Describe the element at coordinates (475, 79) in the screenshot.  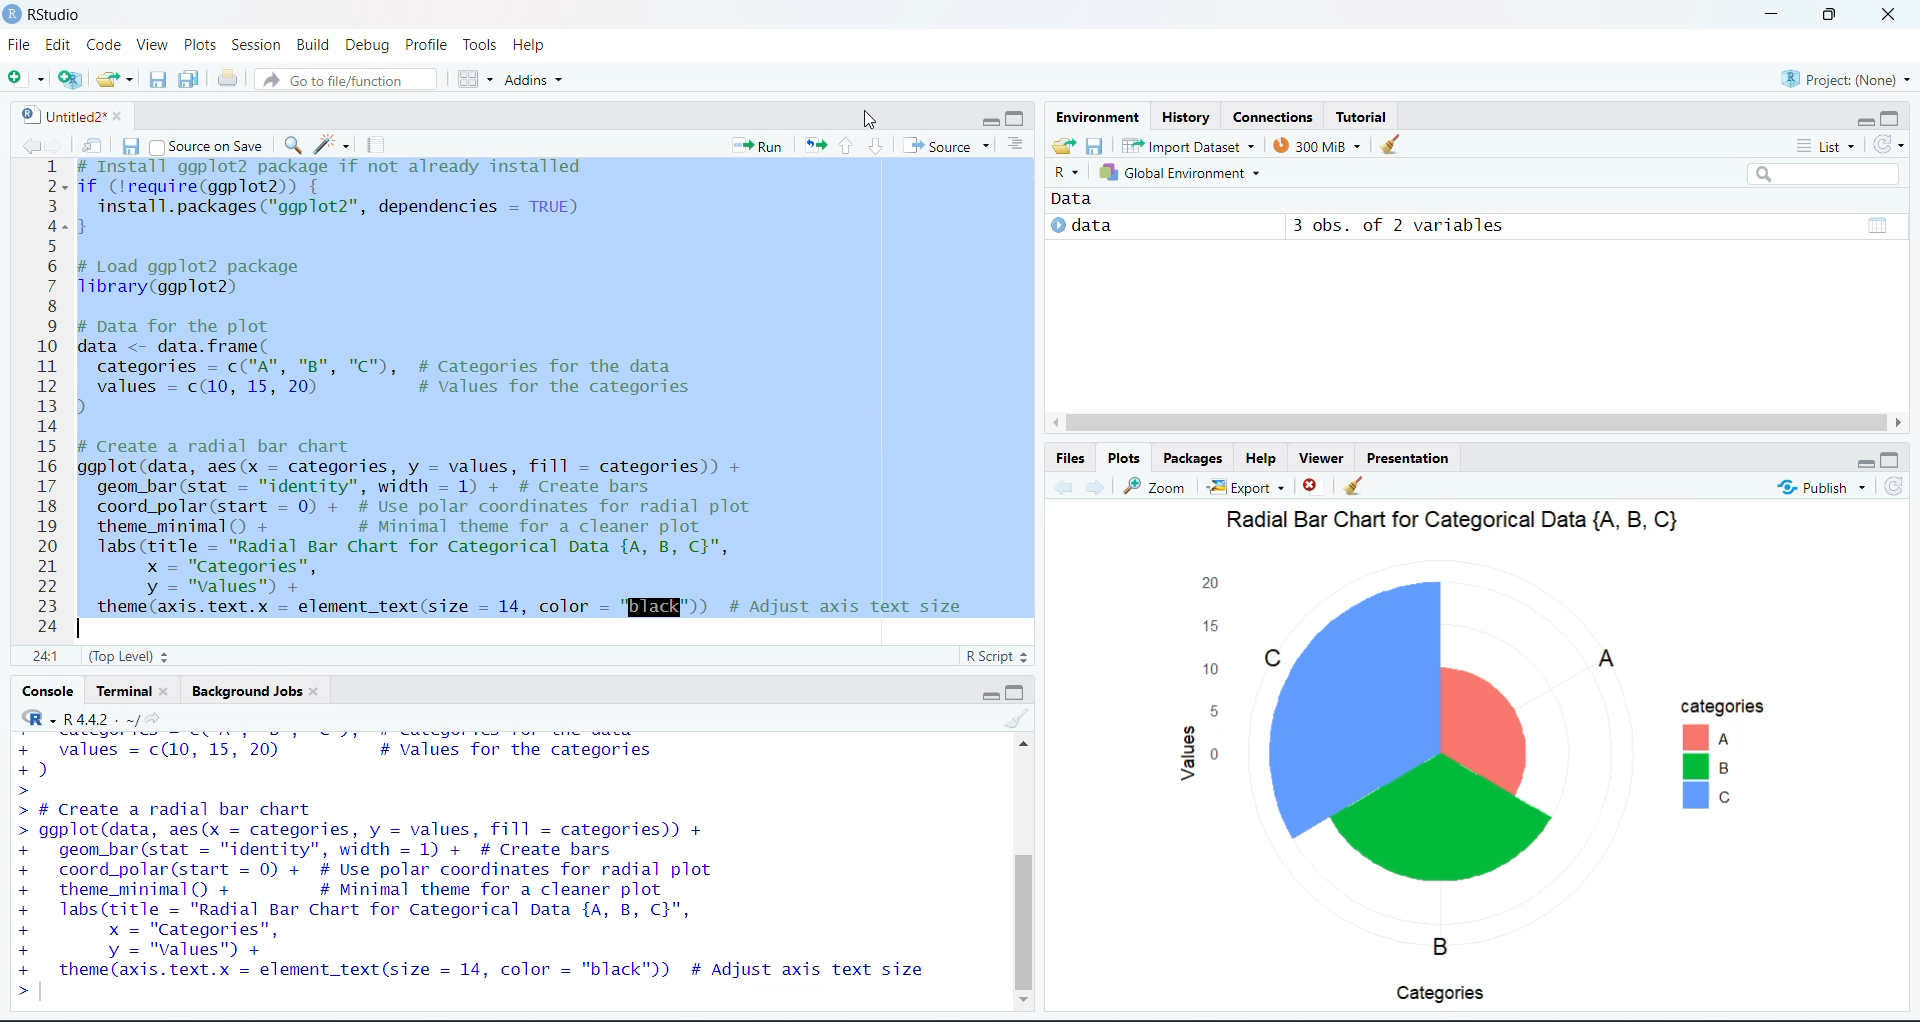
I see `workspace pane` at that location.